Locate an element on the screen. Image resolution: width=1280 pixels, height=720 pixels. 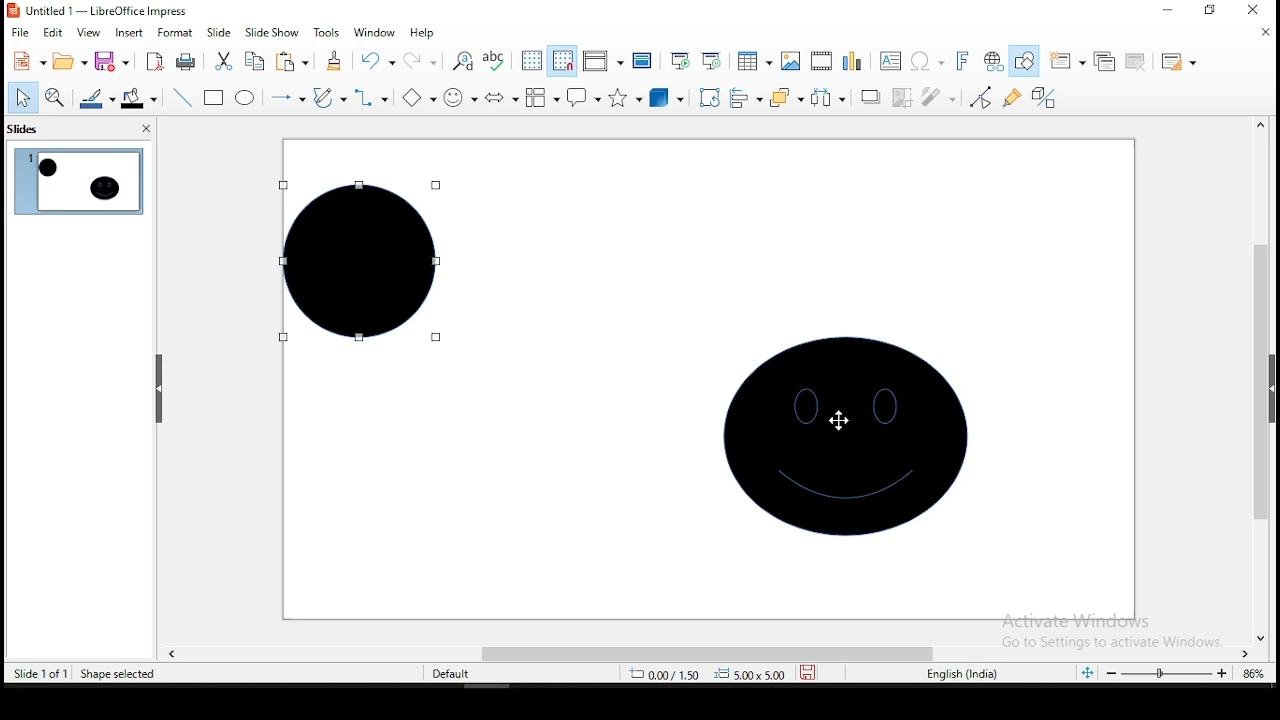
close pane is located at coordinates (144, 130).